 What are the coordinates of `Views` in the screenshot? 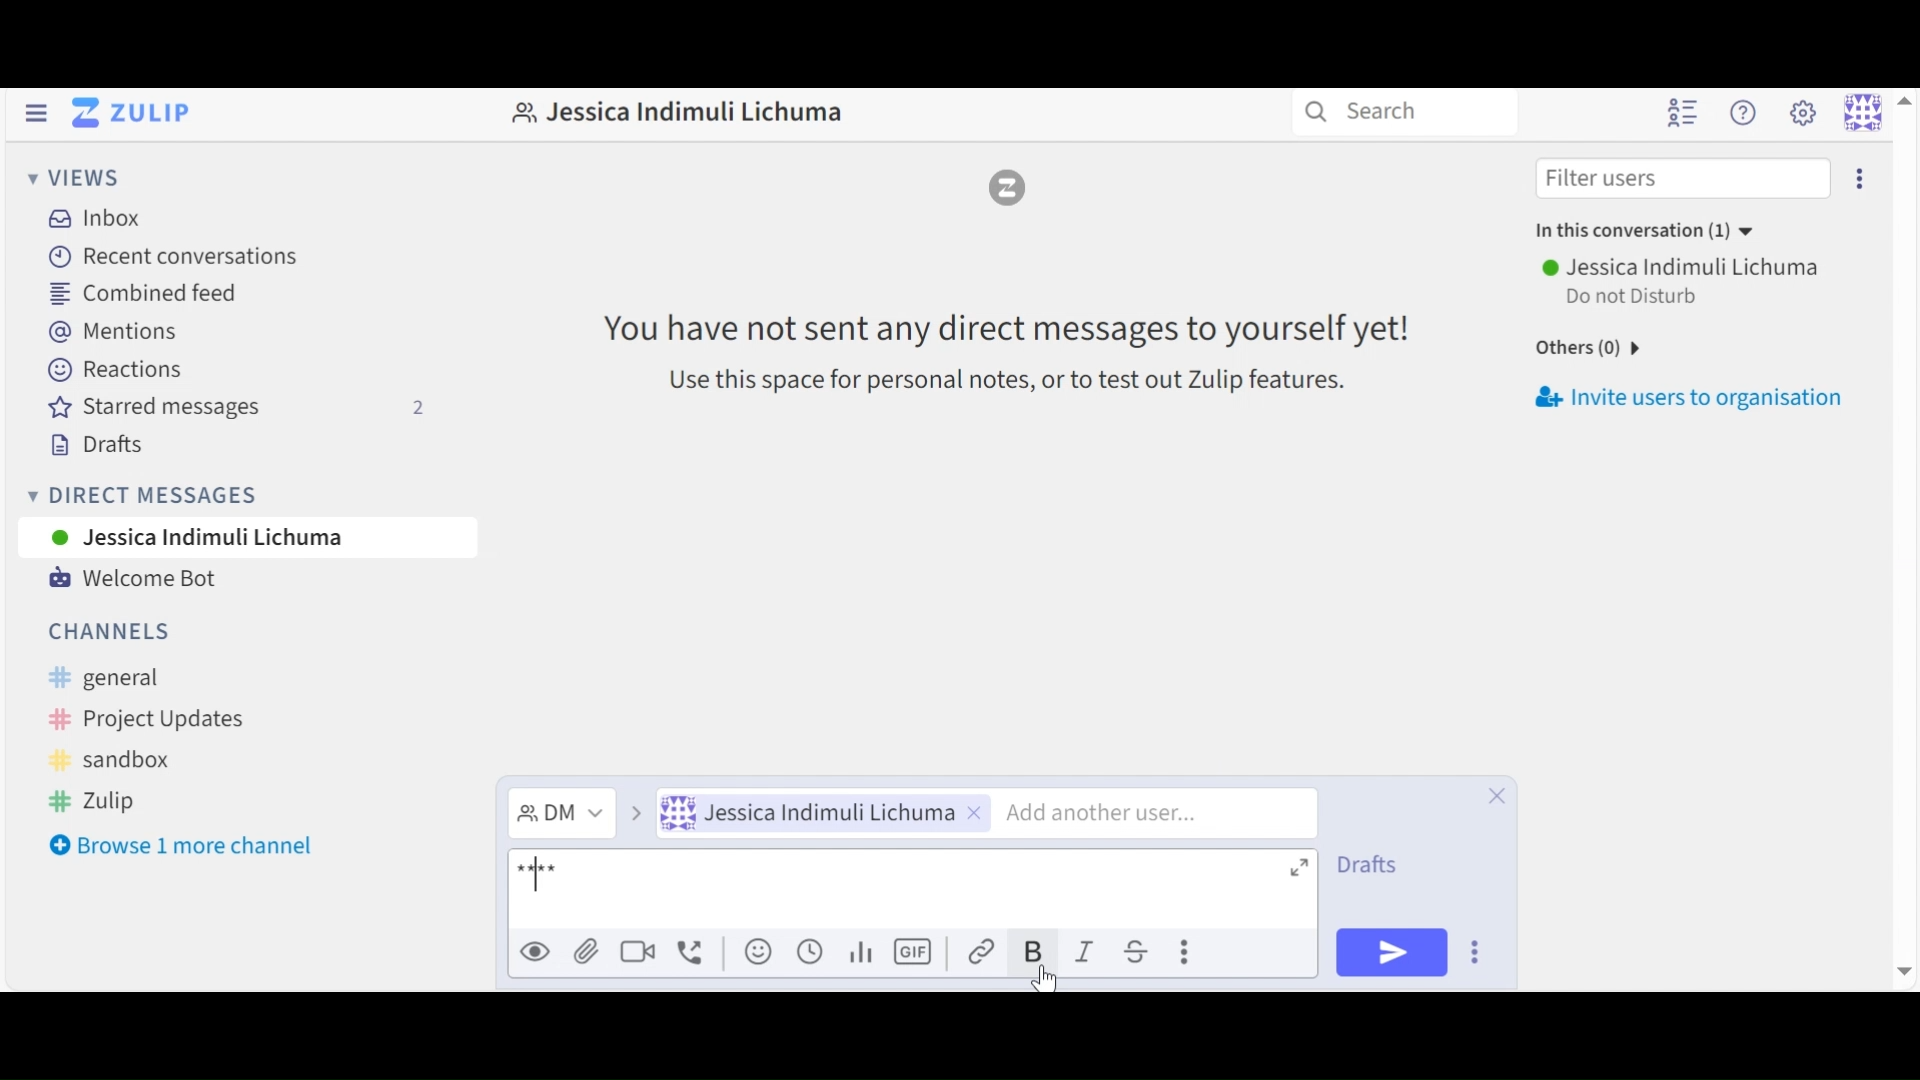 It's located at (76, 180).